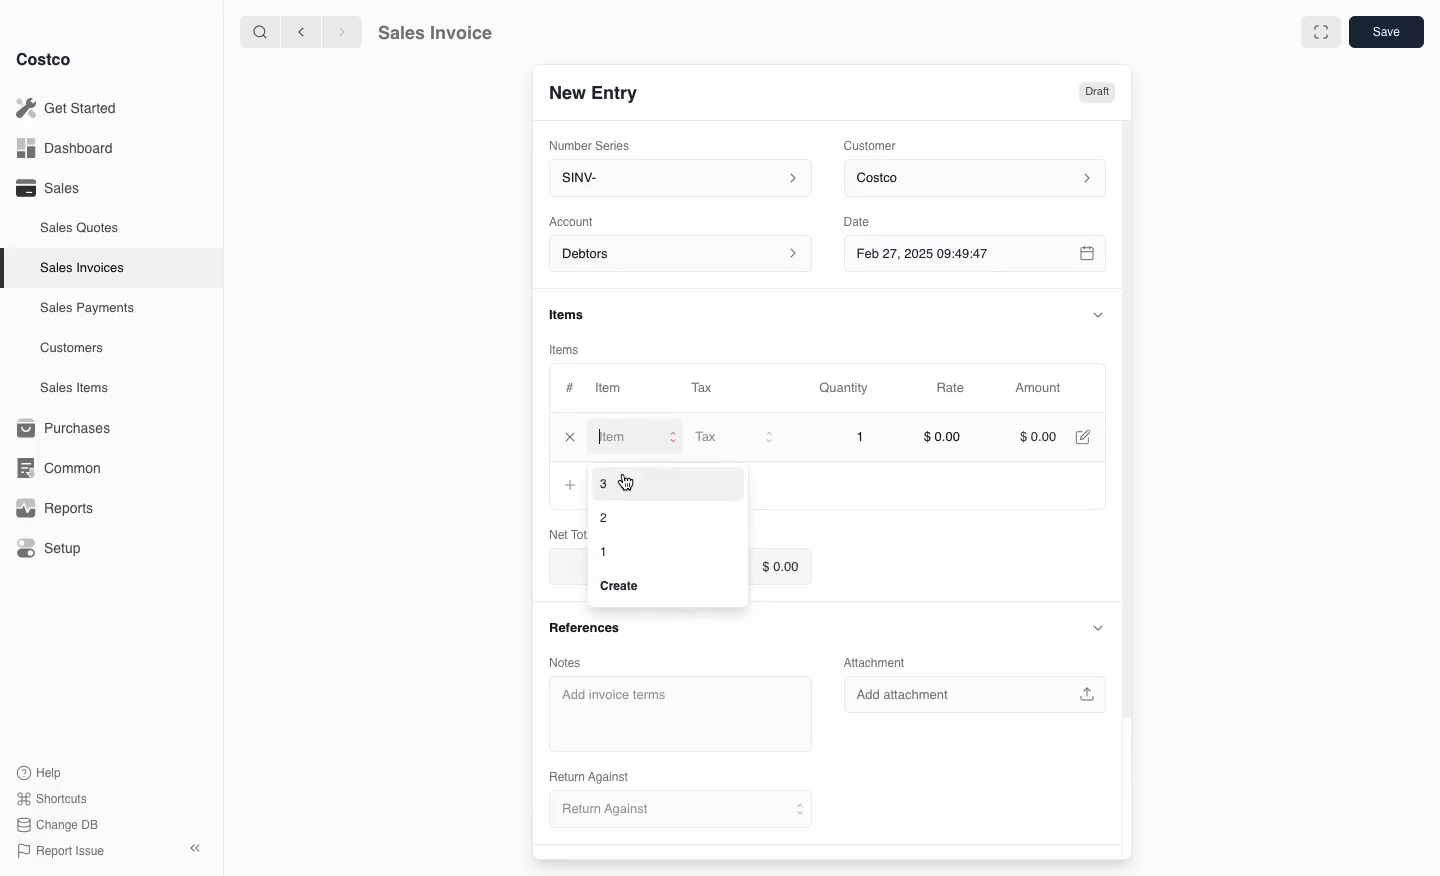  Describe the element at coordinates (707, 387) in the screenshot. I see `Tax` at that location.